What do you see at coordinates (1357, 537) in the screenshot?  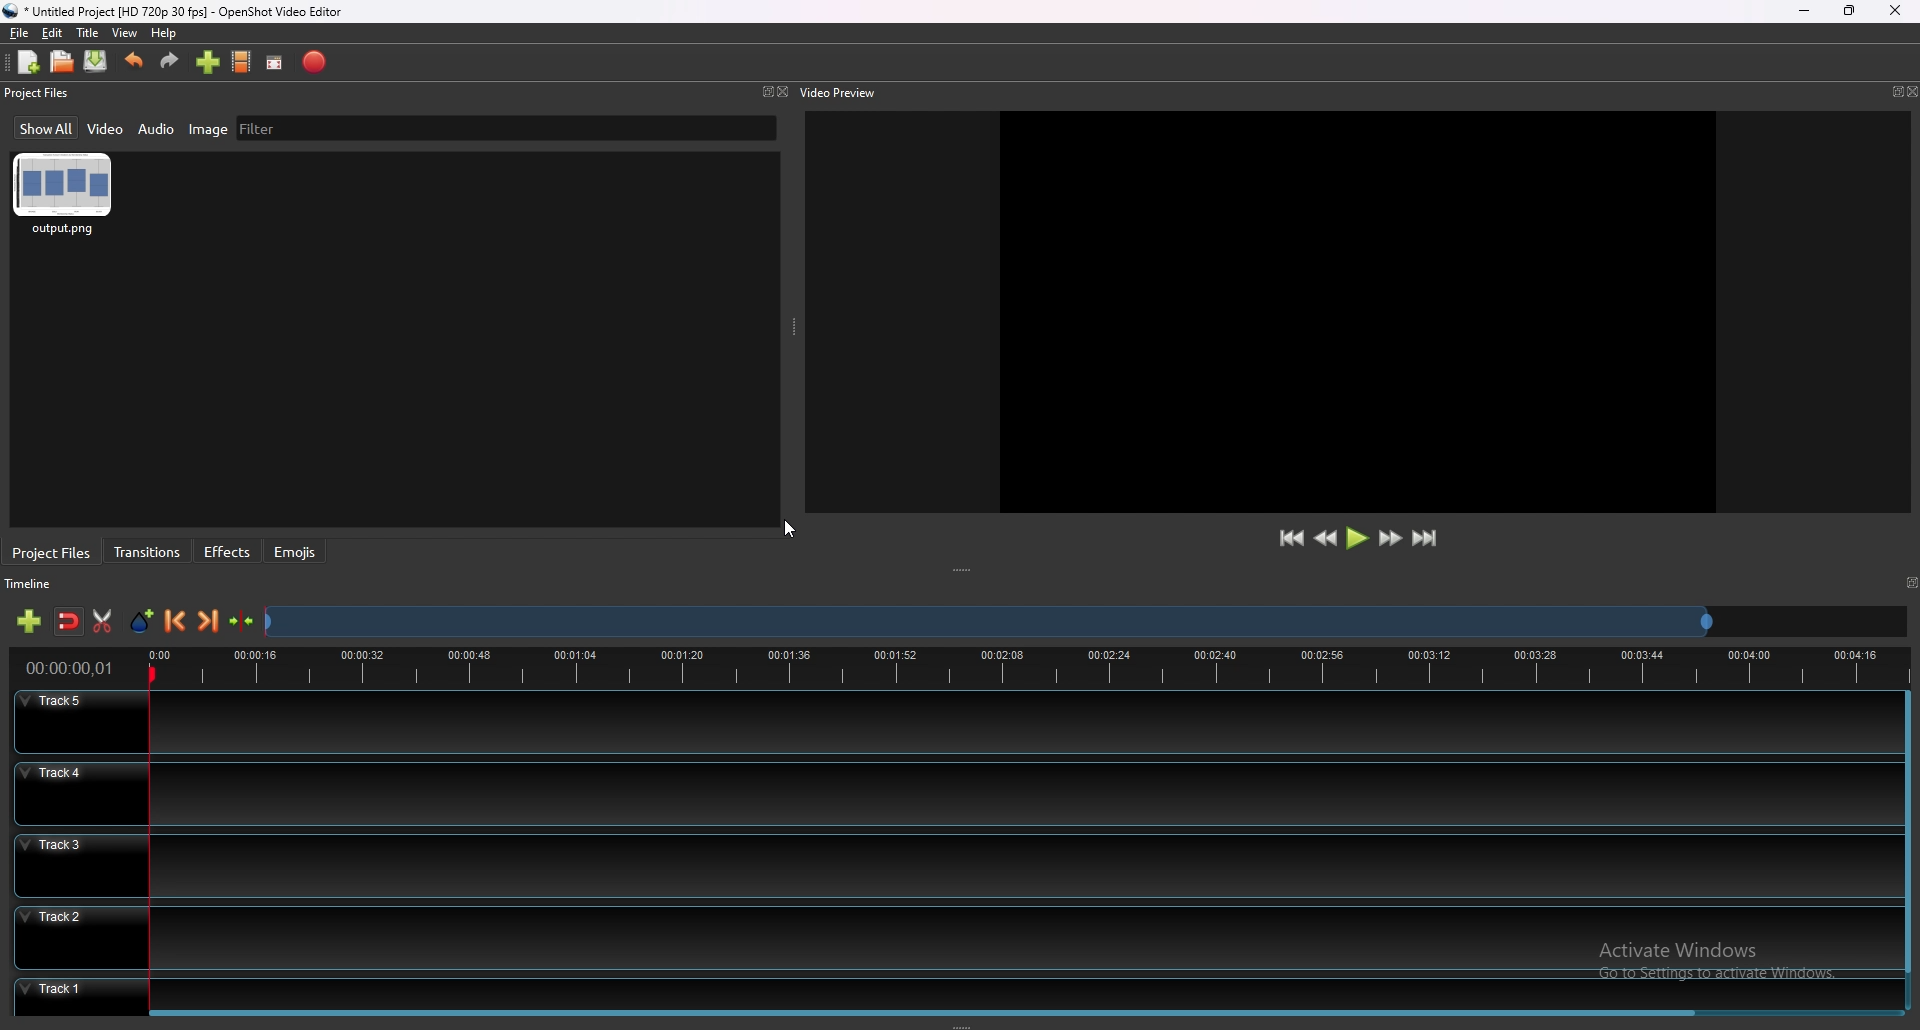 I see `play` at bounding box center [1357, 537].